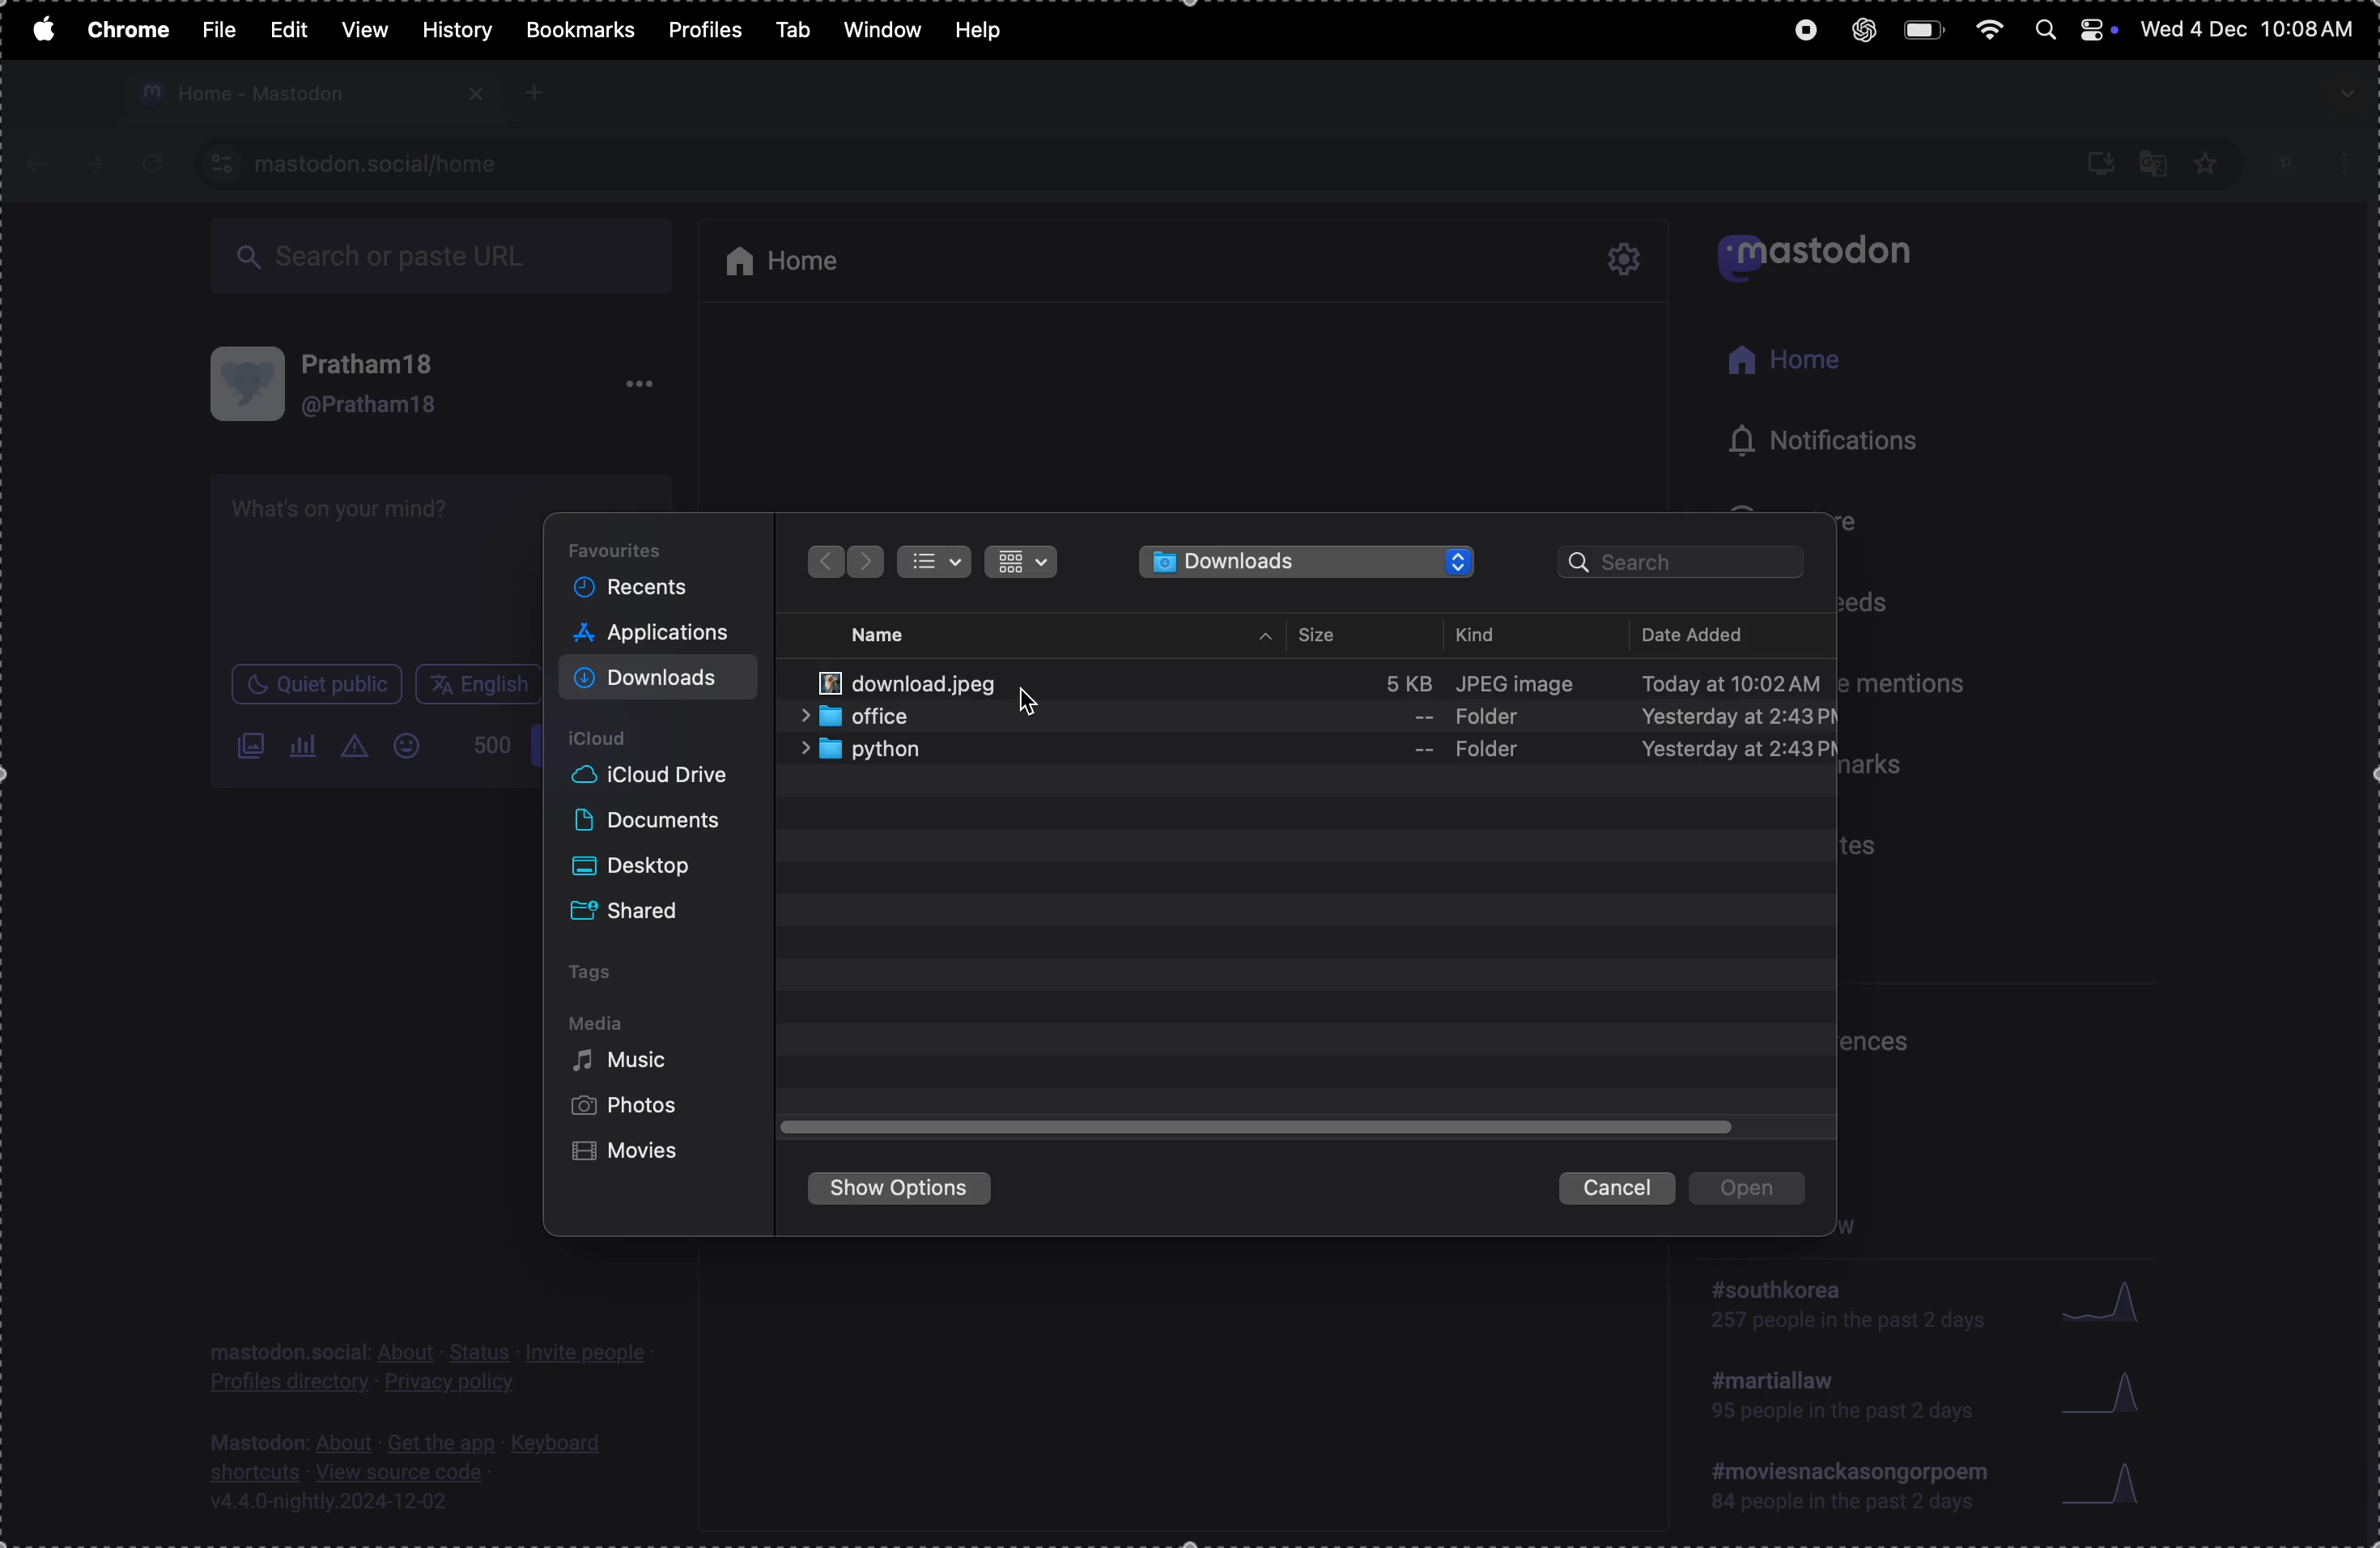  What do you see at coordinates (640, 907) in the screenshot?
I see `Shared` at bounding box center [640, 907].